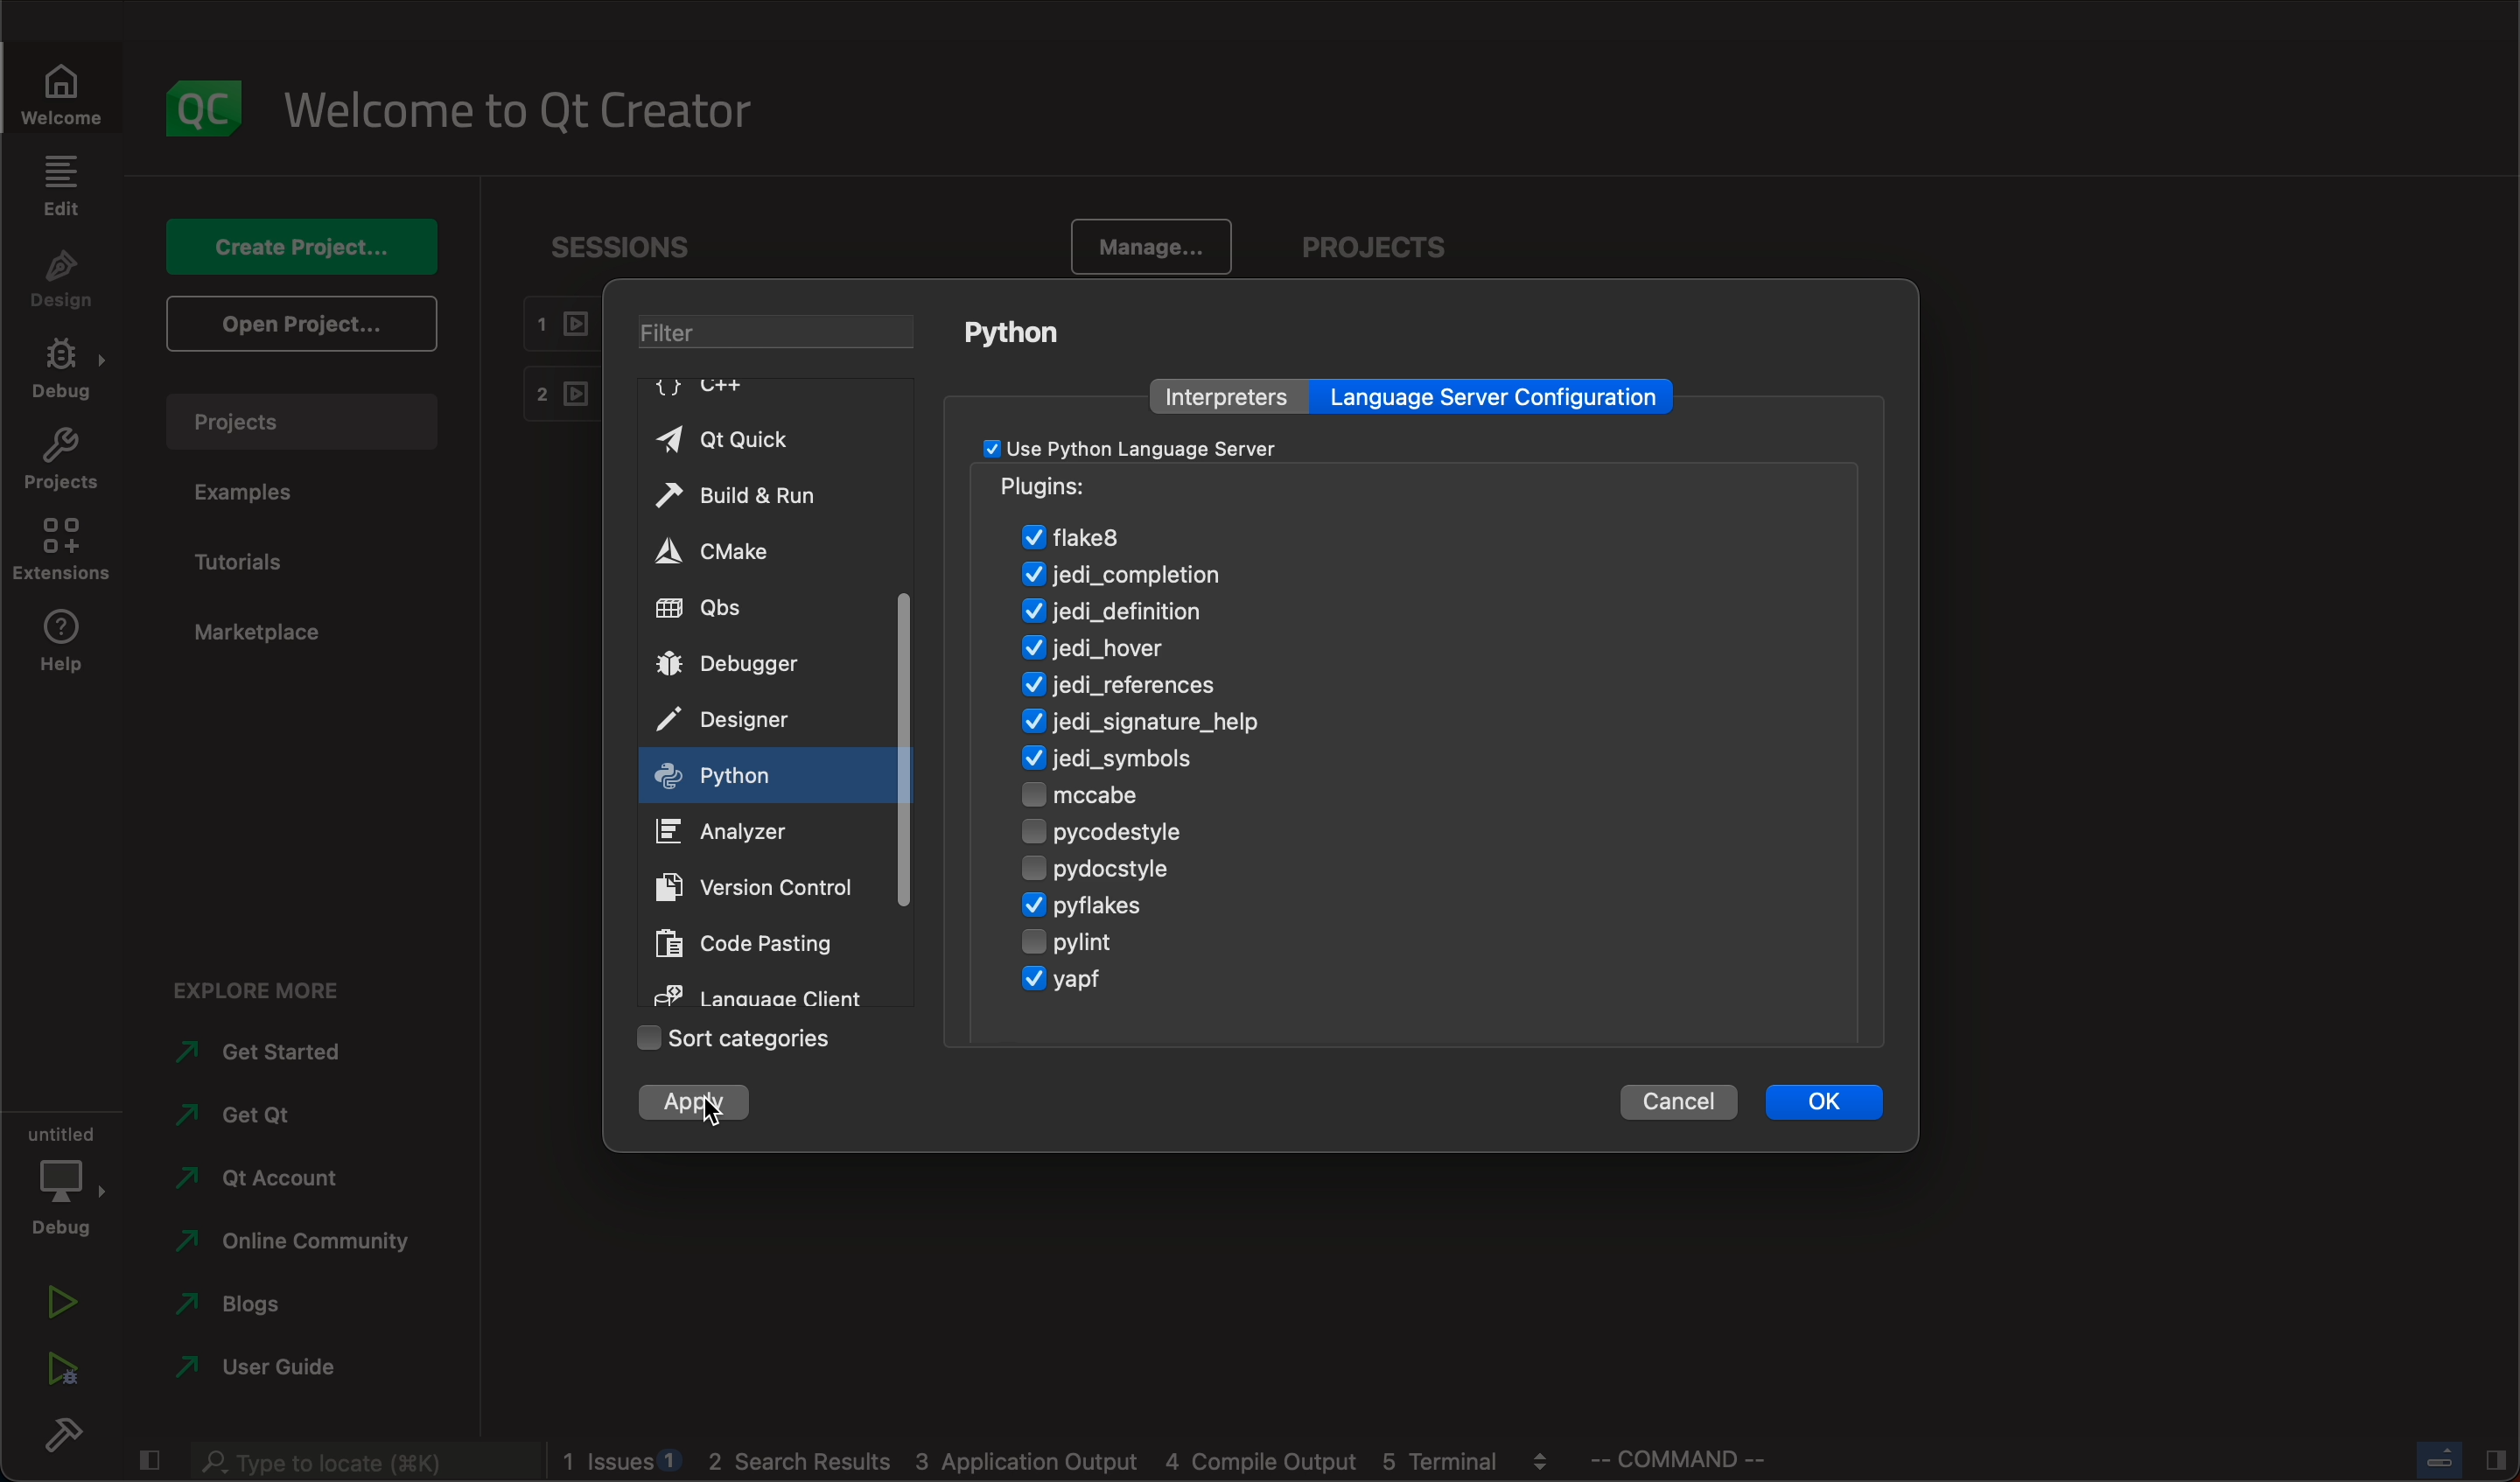 The image size is (2520, 1482). I want to click on blogs, so click(249, 1302).